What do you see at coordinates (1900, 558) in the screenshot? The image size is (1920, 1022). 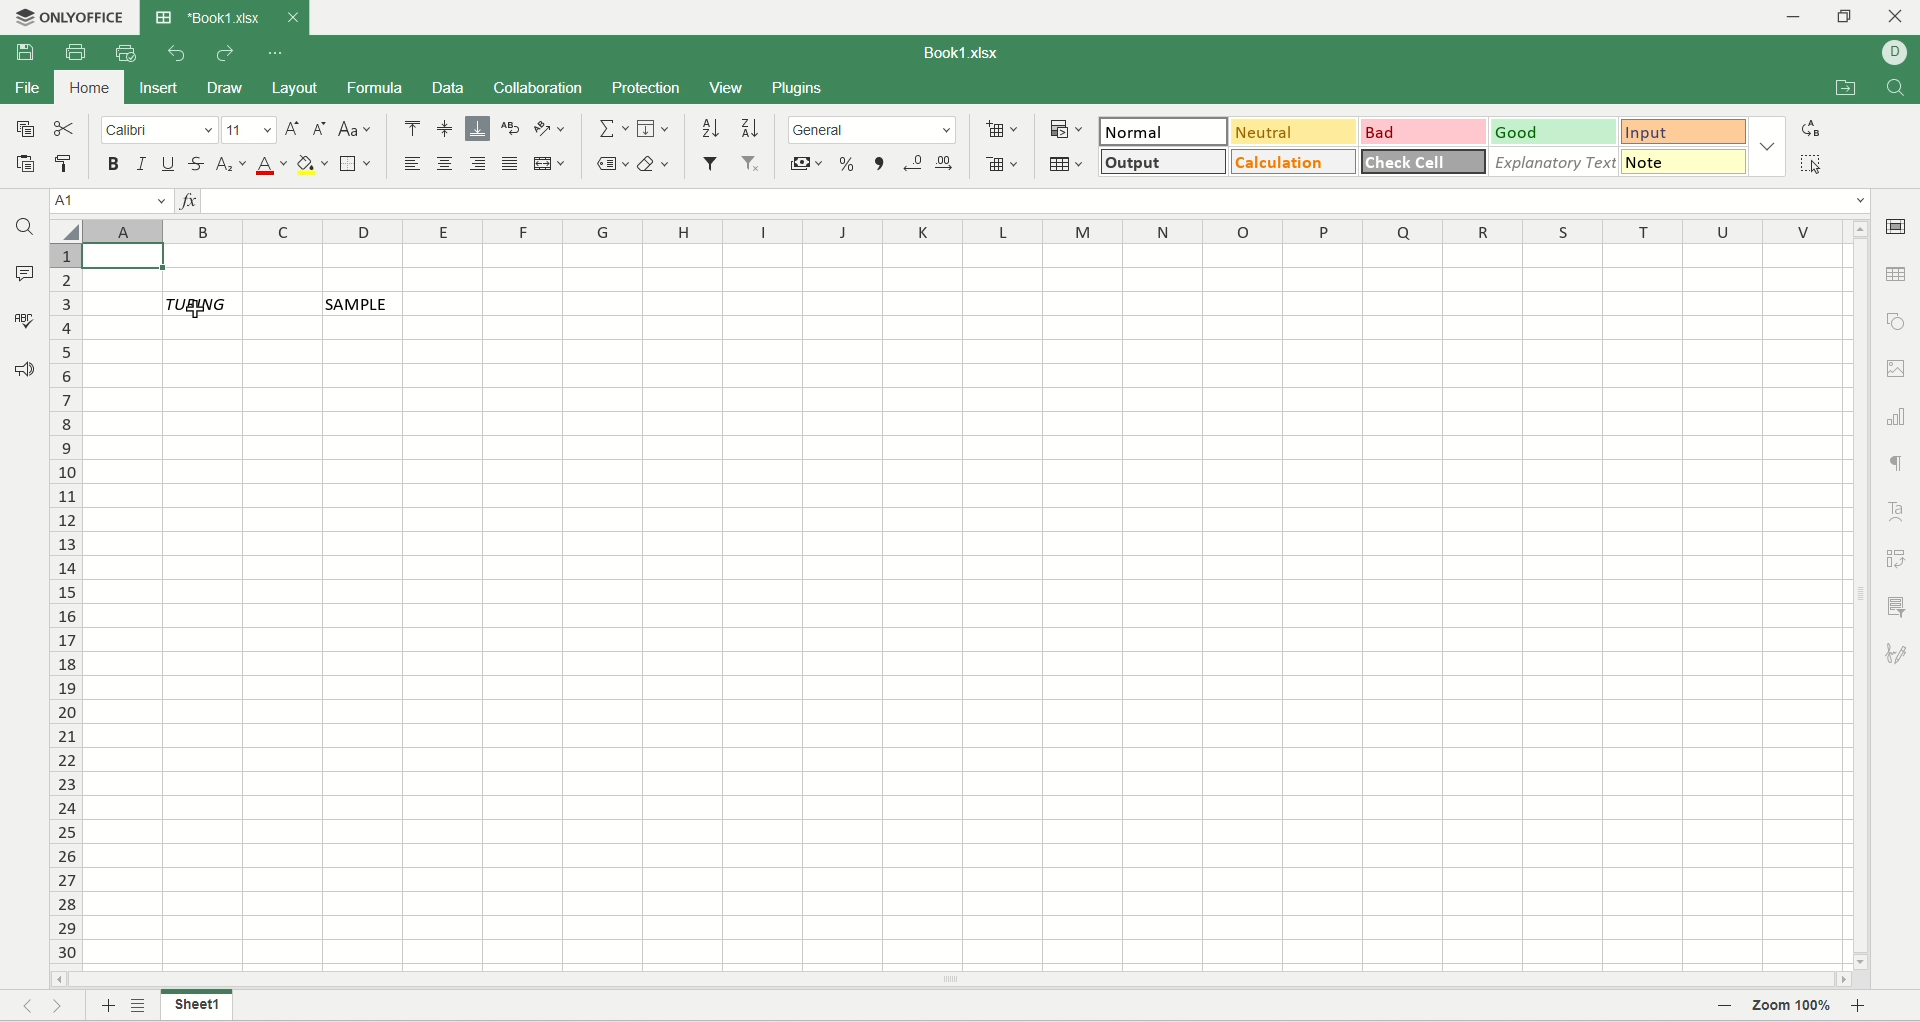 I see `pivot settings` at bounding box center [1900, 558].